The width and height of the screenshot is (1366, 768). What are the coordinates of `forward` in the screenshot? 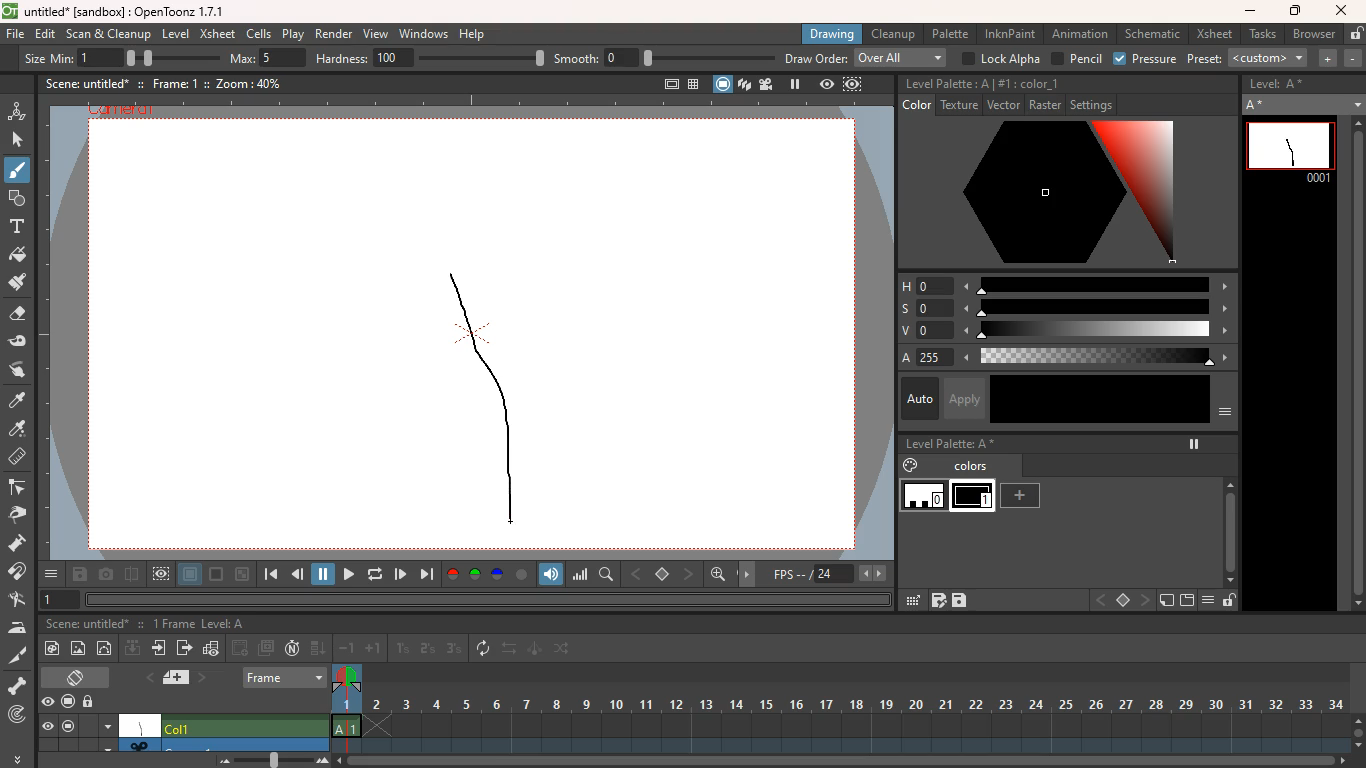 It's located at (346, 574).